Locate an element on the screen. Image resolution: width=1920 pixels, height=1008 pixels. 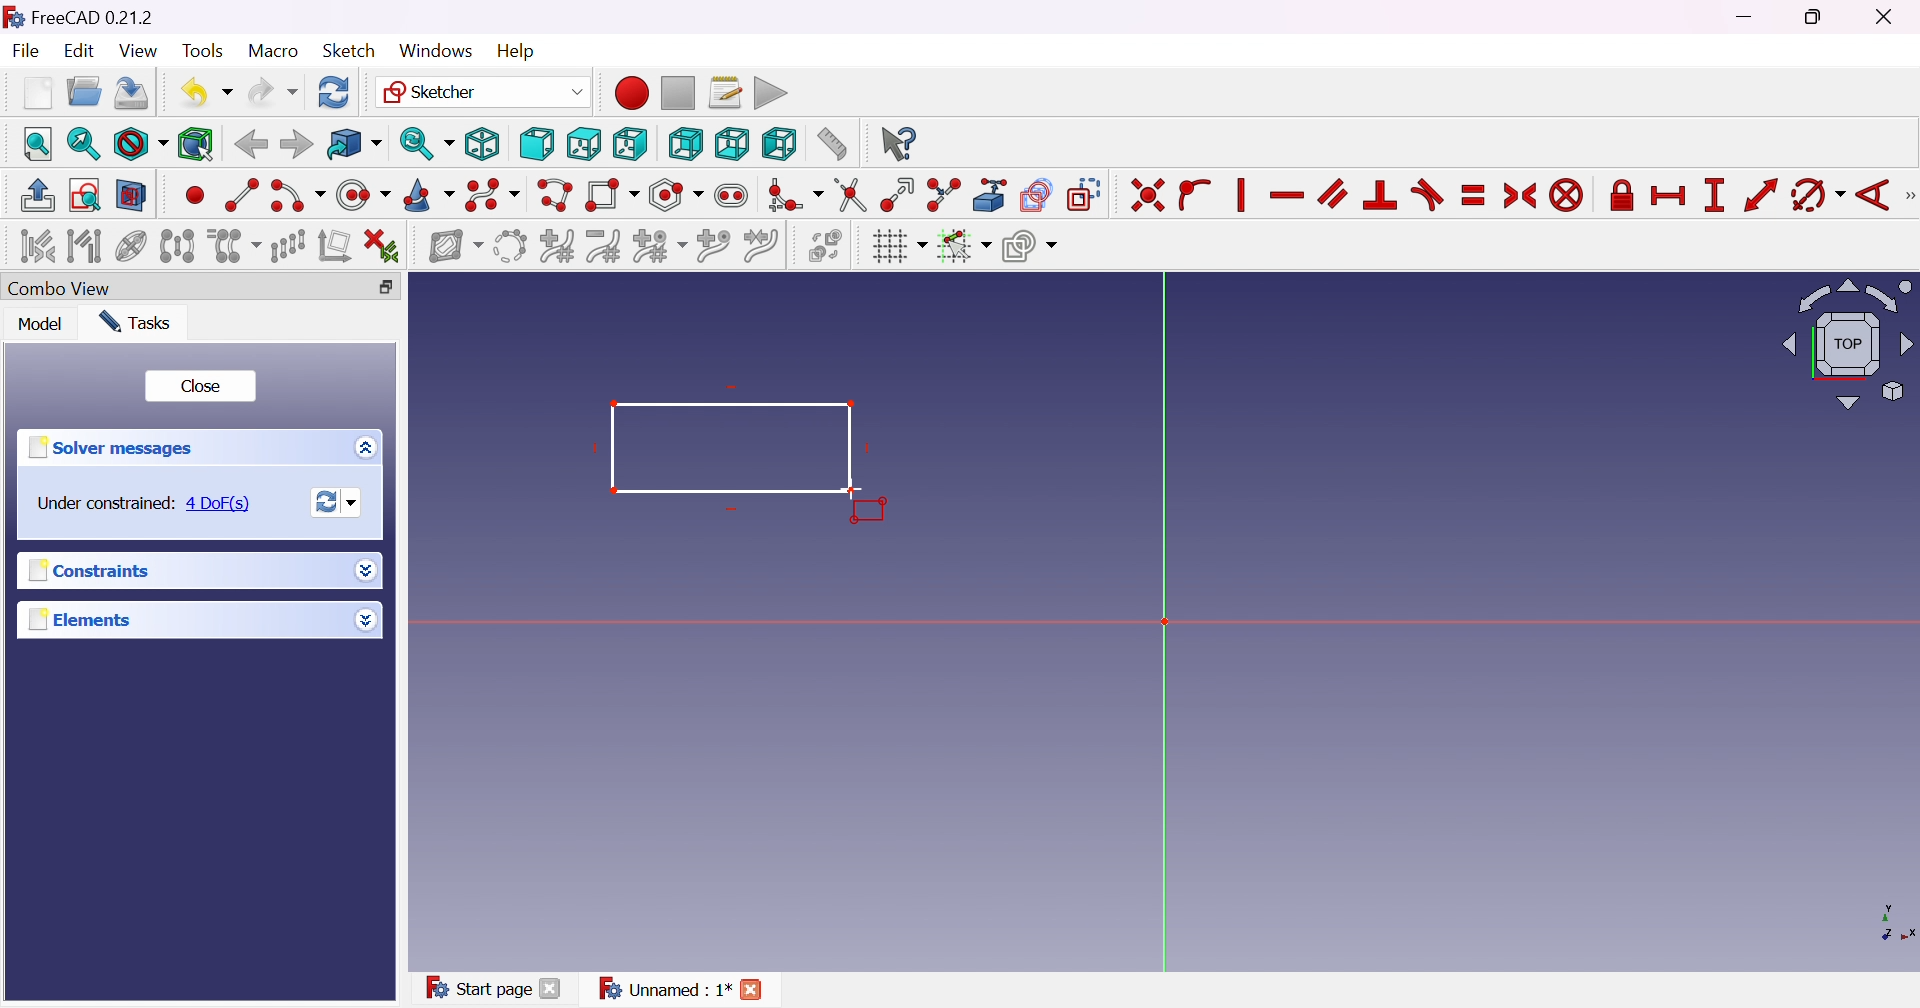
Close is located at coordinates (760, 987).